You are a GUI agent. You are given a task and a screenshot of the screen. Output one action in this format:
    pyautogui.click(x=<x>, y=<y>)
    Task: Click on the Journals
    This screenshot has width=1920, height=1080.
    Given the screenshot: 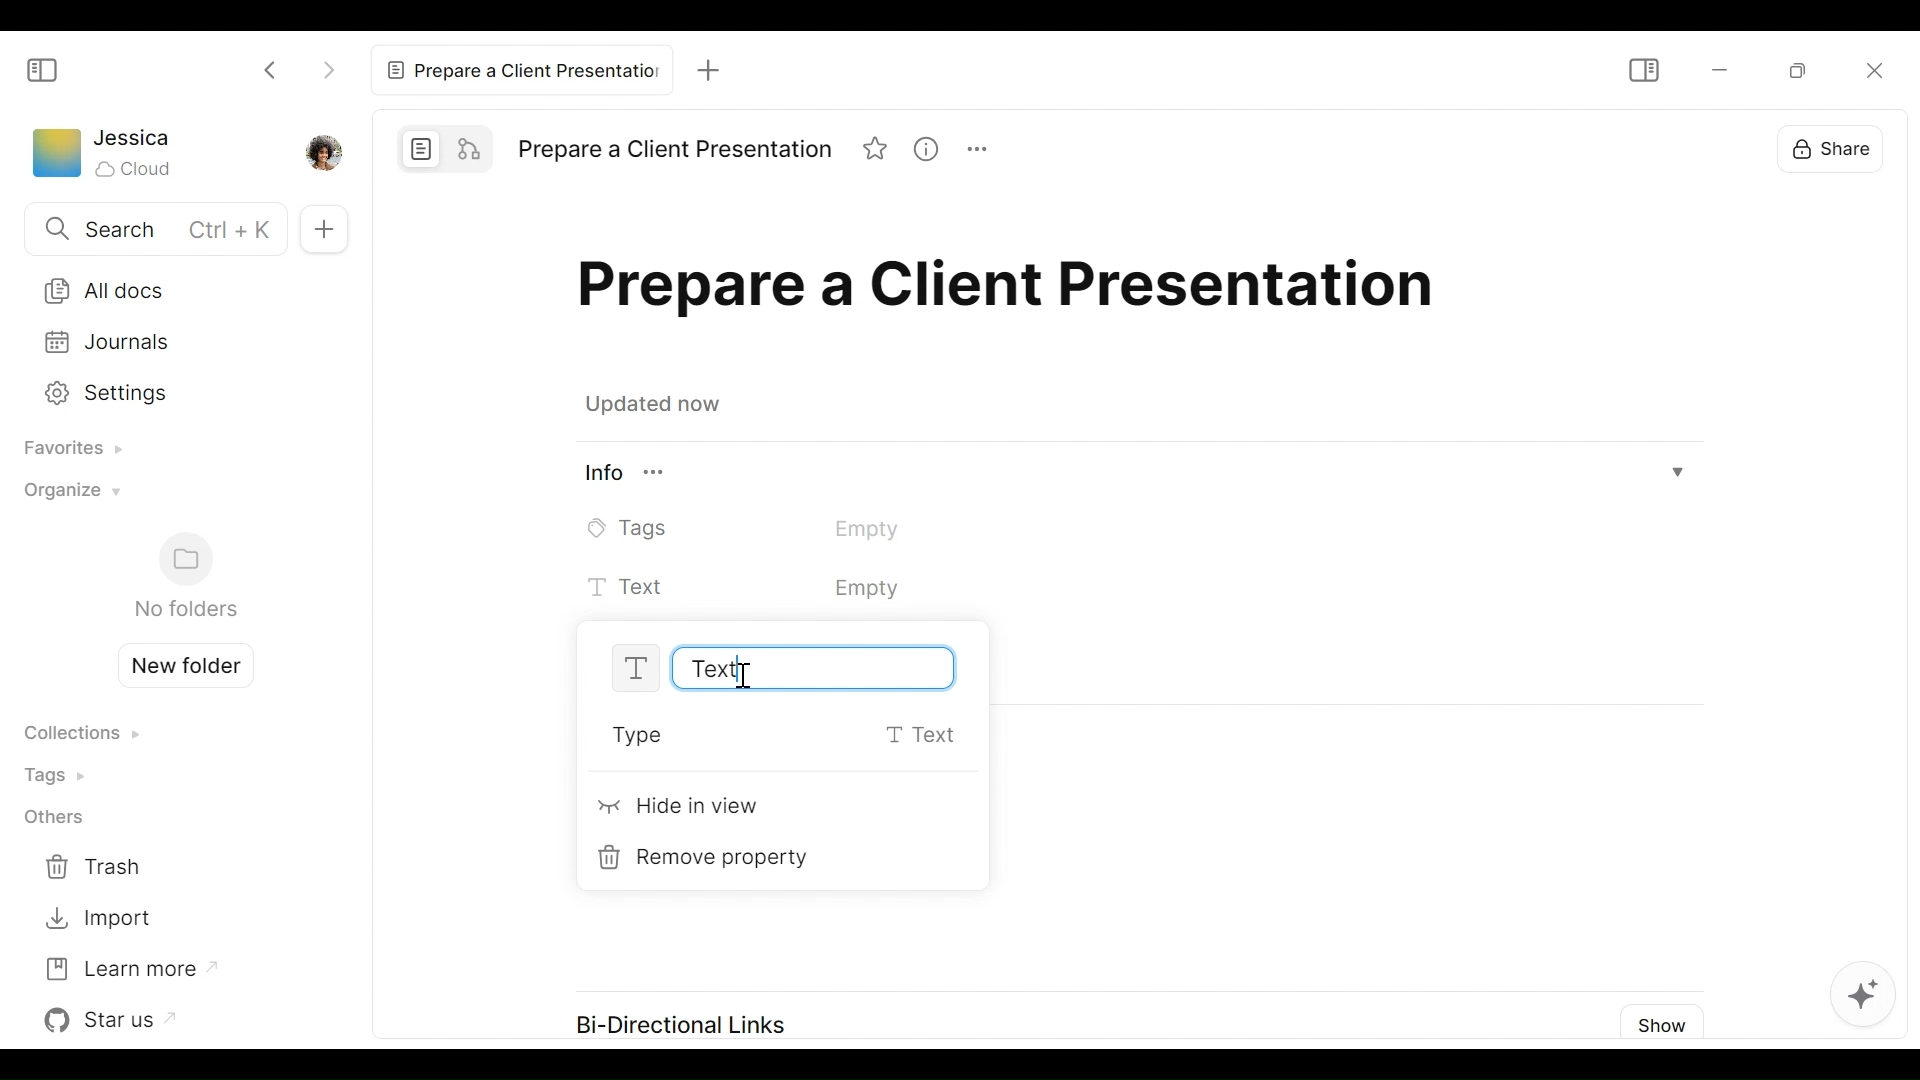 What is the action you would take?
    pyautogui.click(x=172, y=342)
    